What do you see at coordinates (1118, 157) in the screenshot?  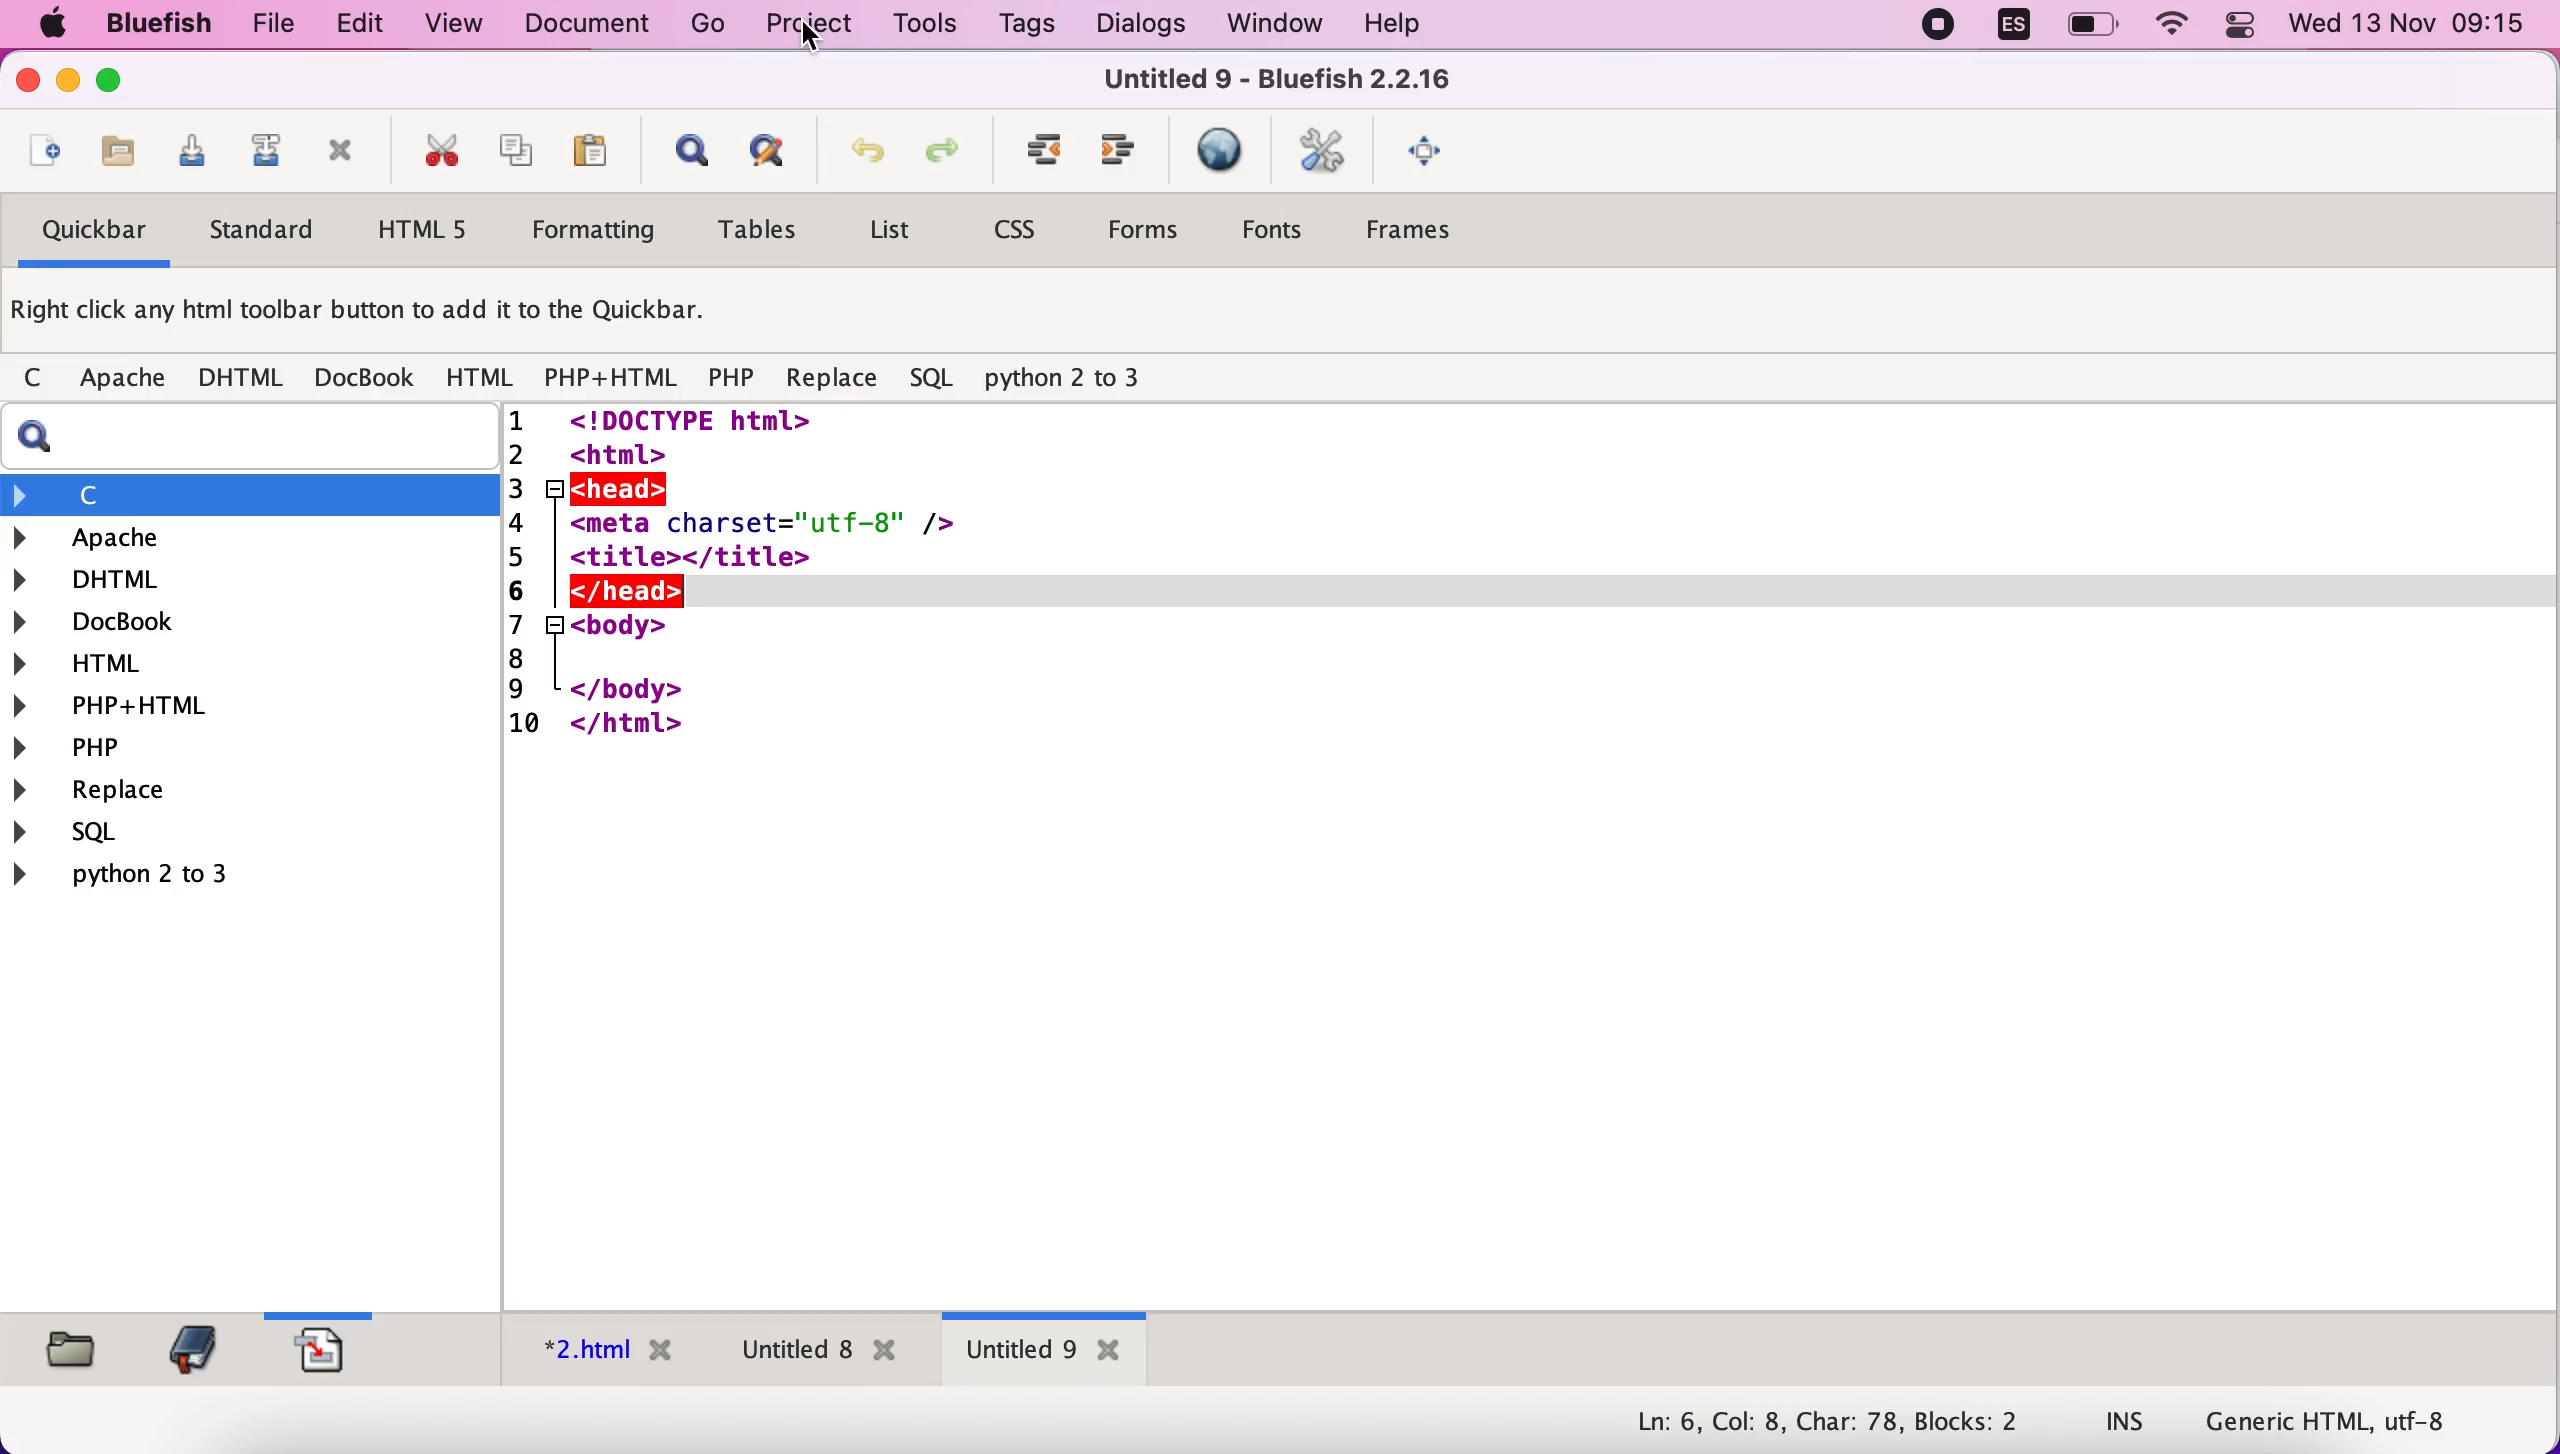 I see `indent` at bounding box center [1118, 157].